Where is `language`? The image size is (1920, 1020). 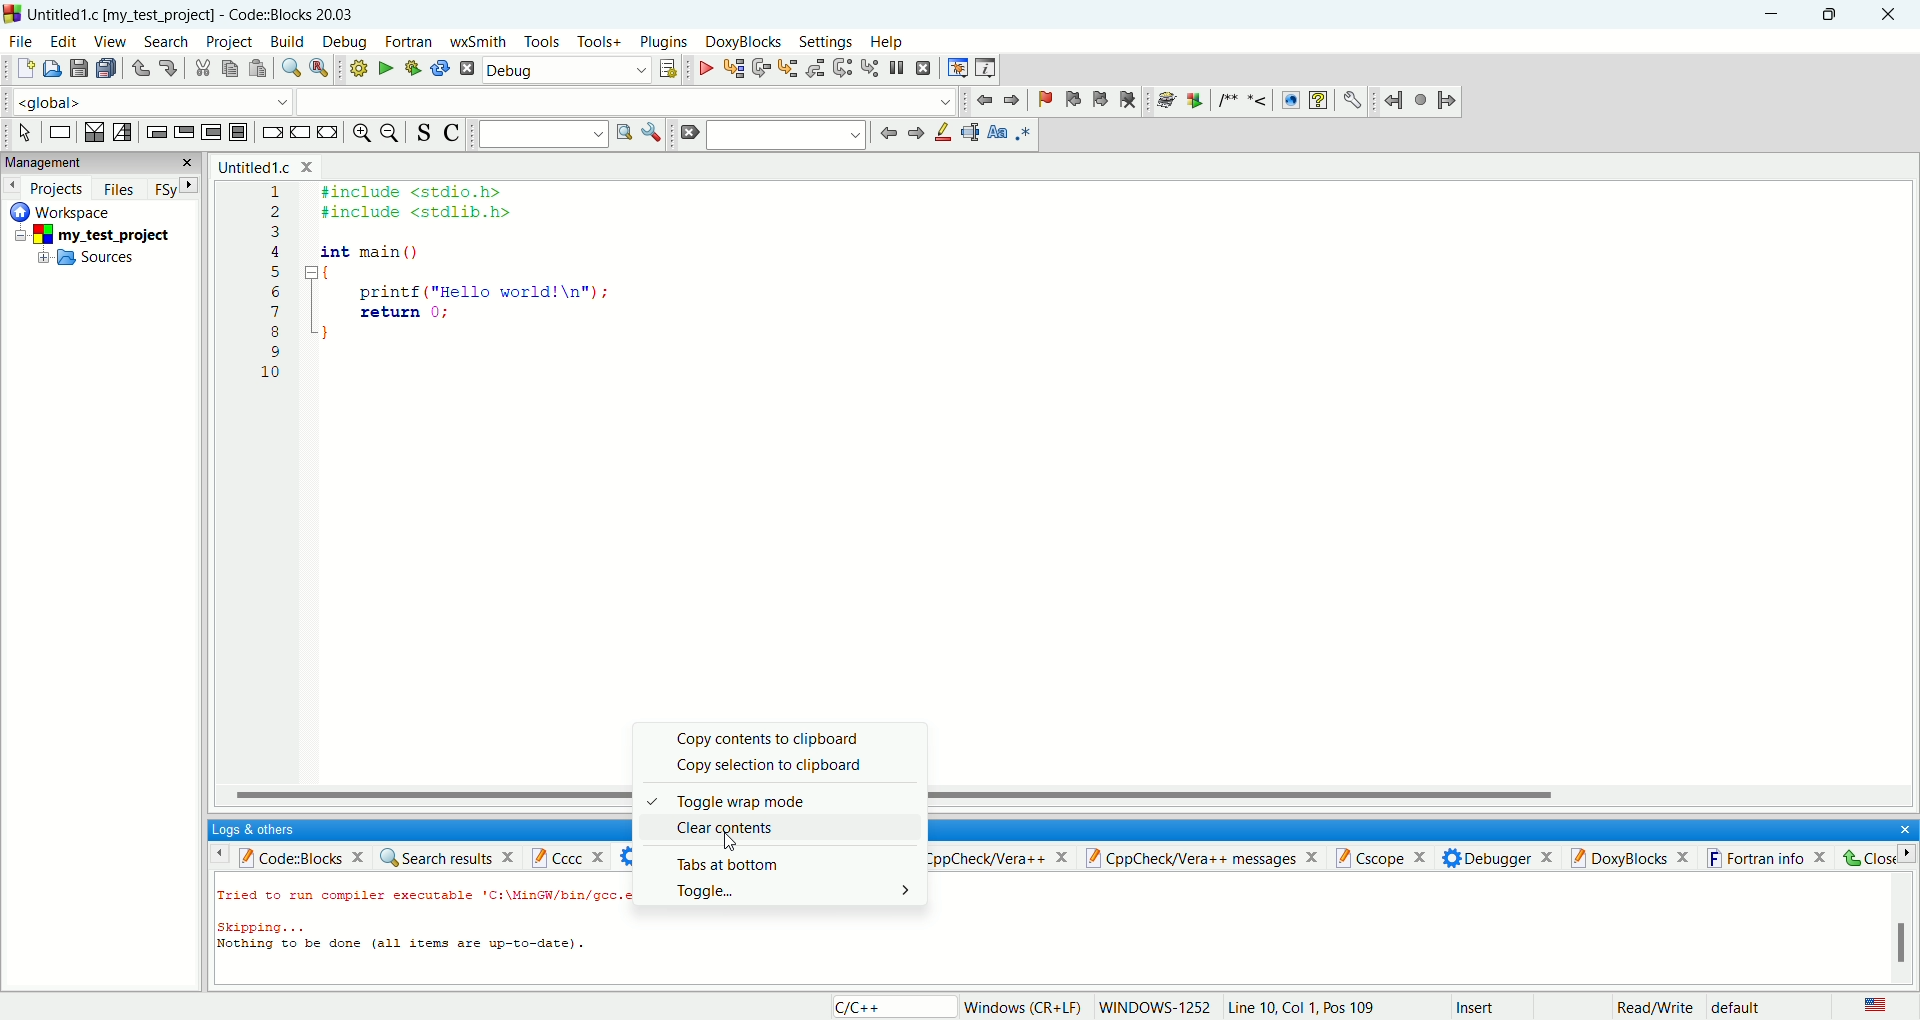 language is located at coordinates (1876, 1006).